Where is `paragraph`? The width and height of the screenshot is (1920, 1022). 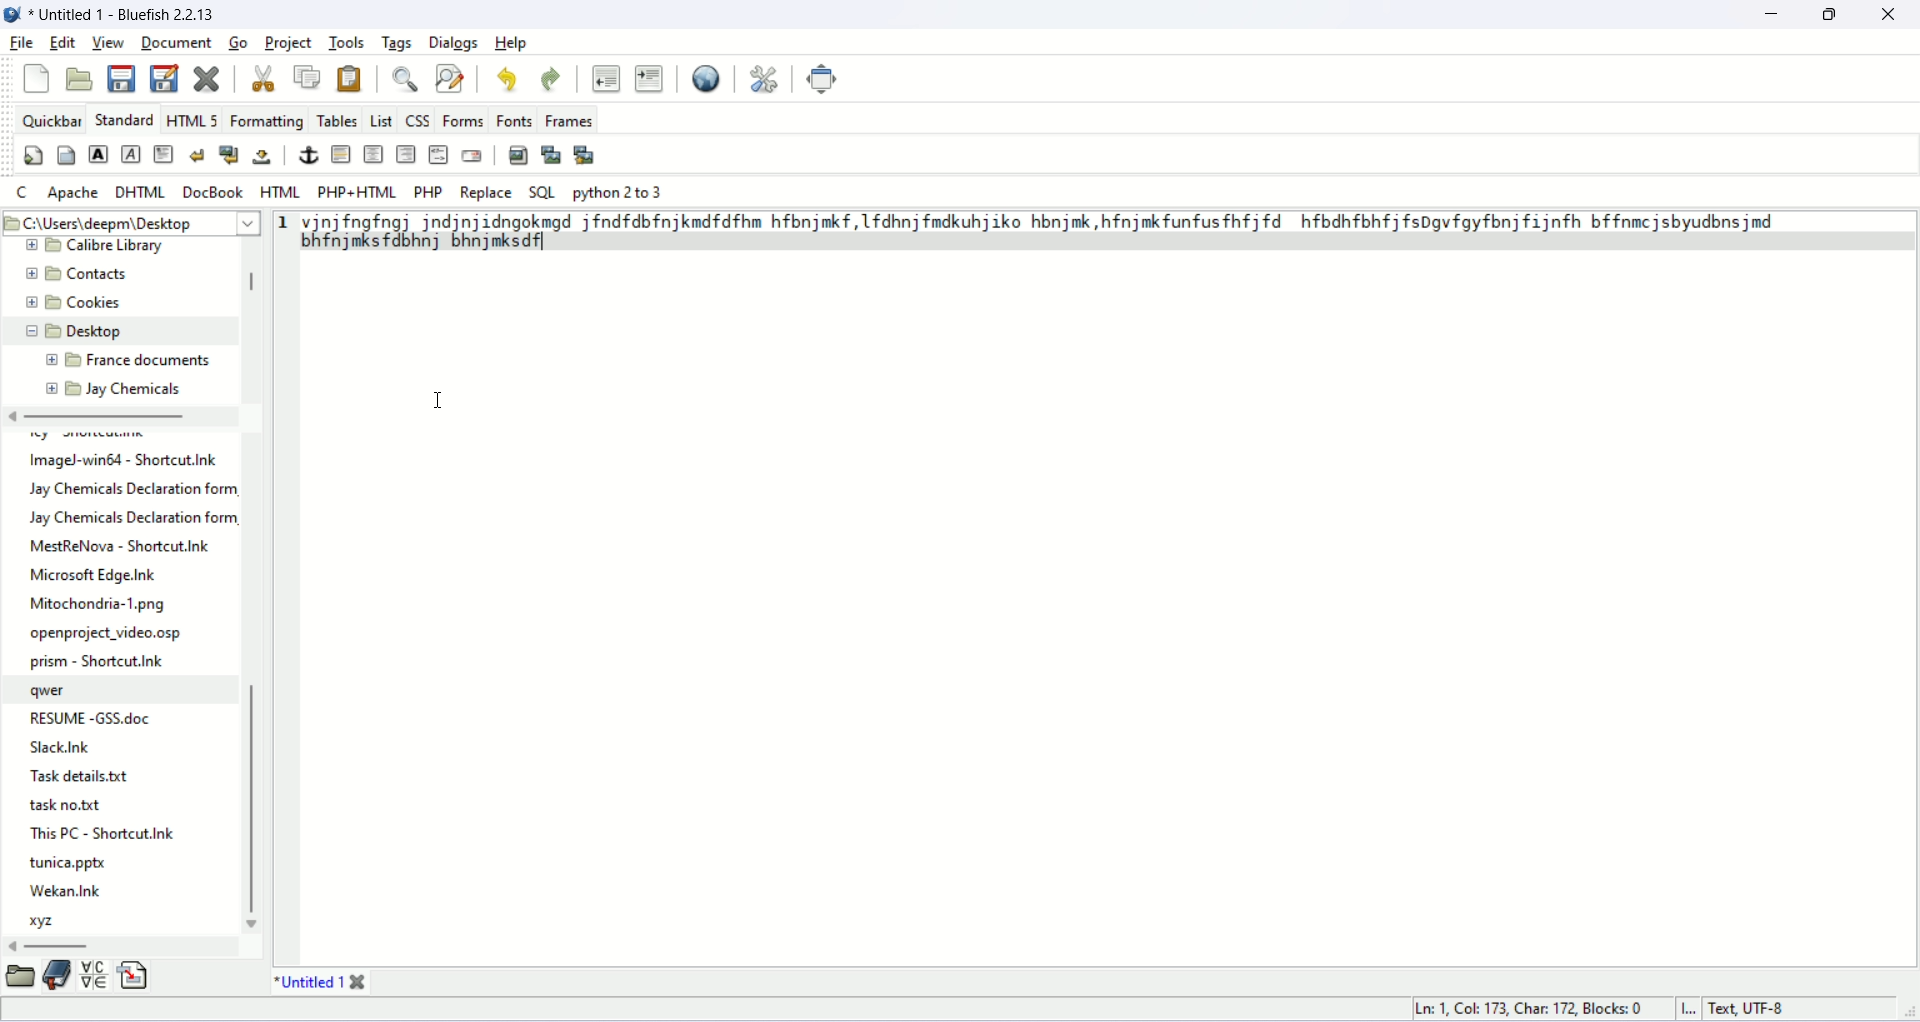
paragraph is located at coordinates (162, 153).